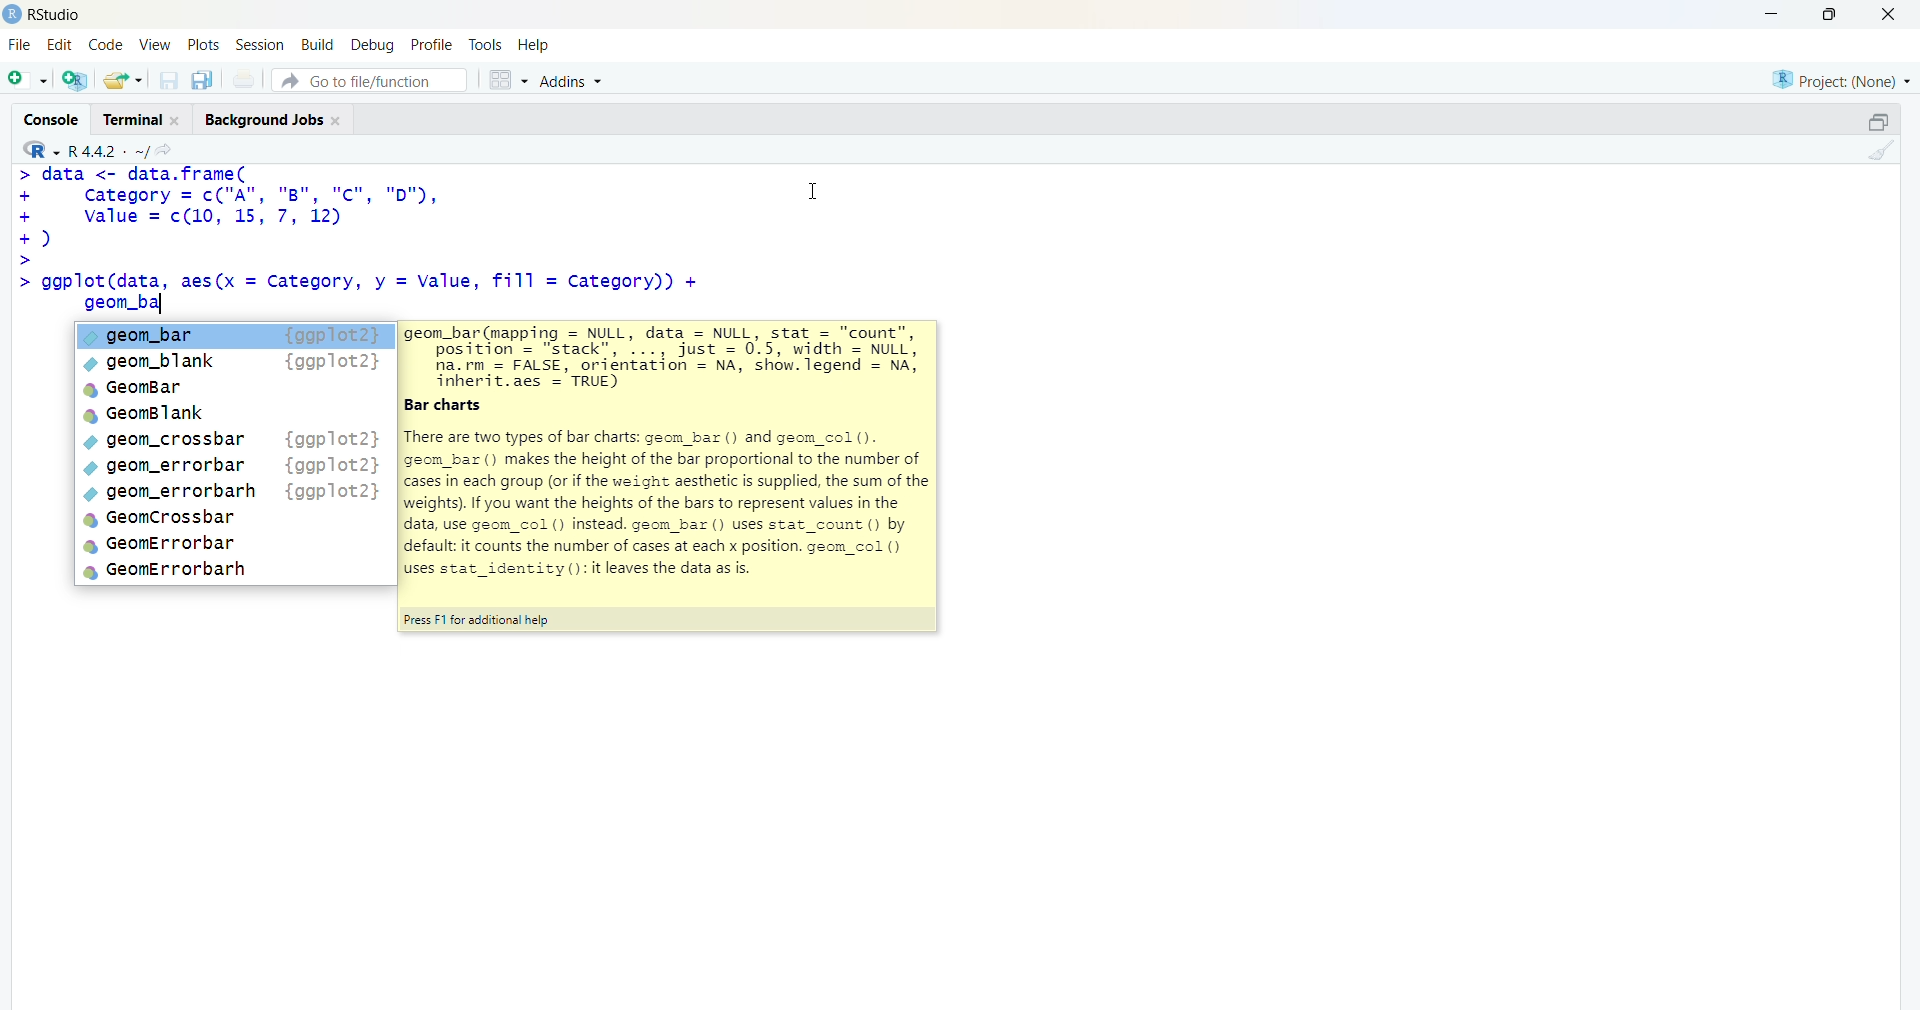 The width and height of the screenshot is (1920, 1010). Describe the element at coordinates (105, 45) in the screenshot. I see `code` at that location.